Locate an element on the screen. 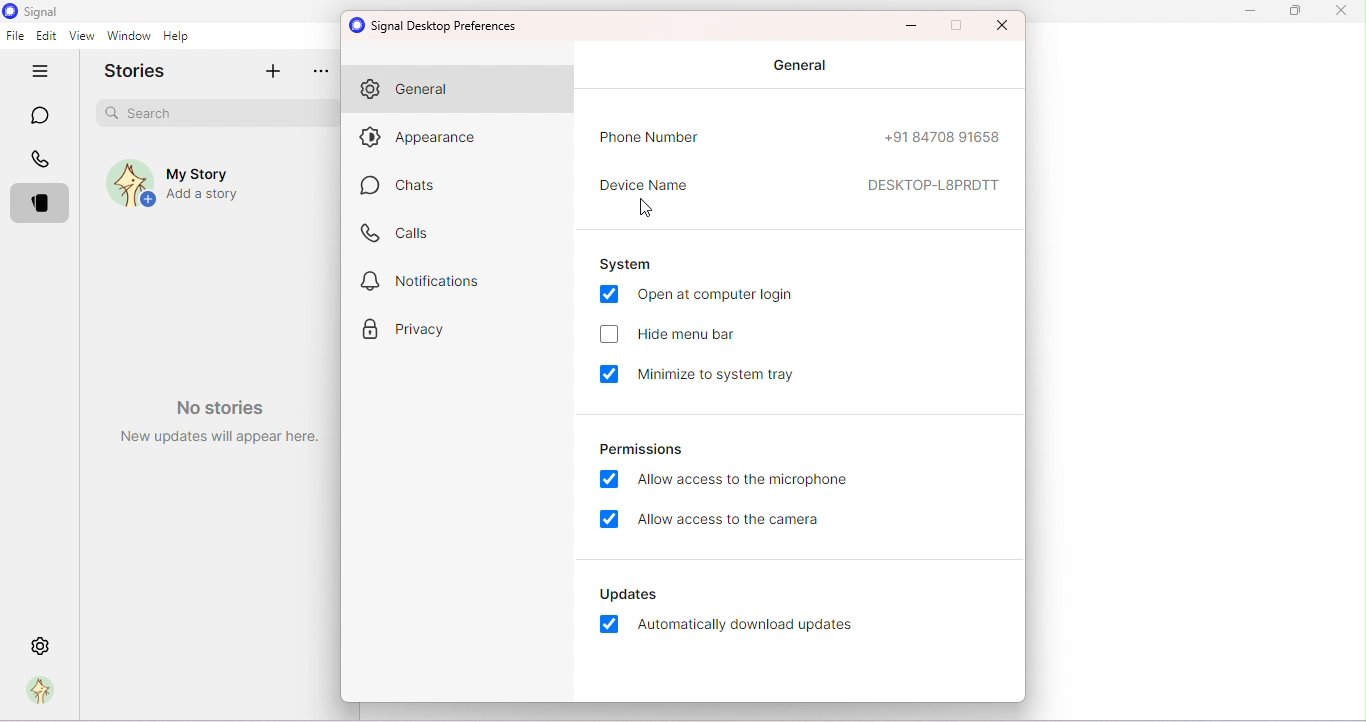 The width and height of the screenshot is (1366, 722). Minimize to system tray is located at coordinates (701, 373).